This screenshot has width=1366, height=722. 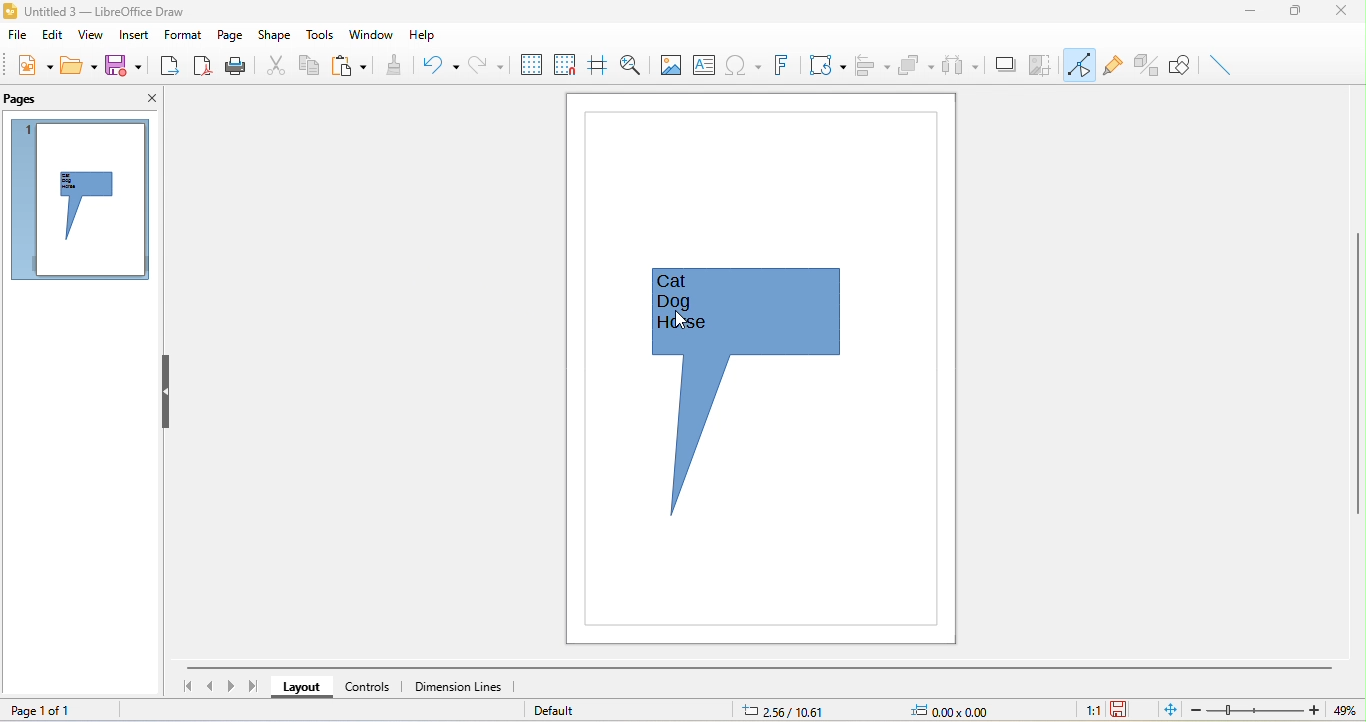 What do you see at coordinates (690, 283) in the screenshot?
I see `cat` at bounding box center [690, 283].